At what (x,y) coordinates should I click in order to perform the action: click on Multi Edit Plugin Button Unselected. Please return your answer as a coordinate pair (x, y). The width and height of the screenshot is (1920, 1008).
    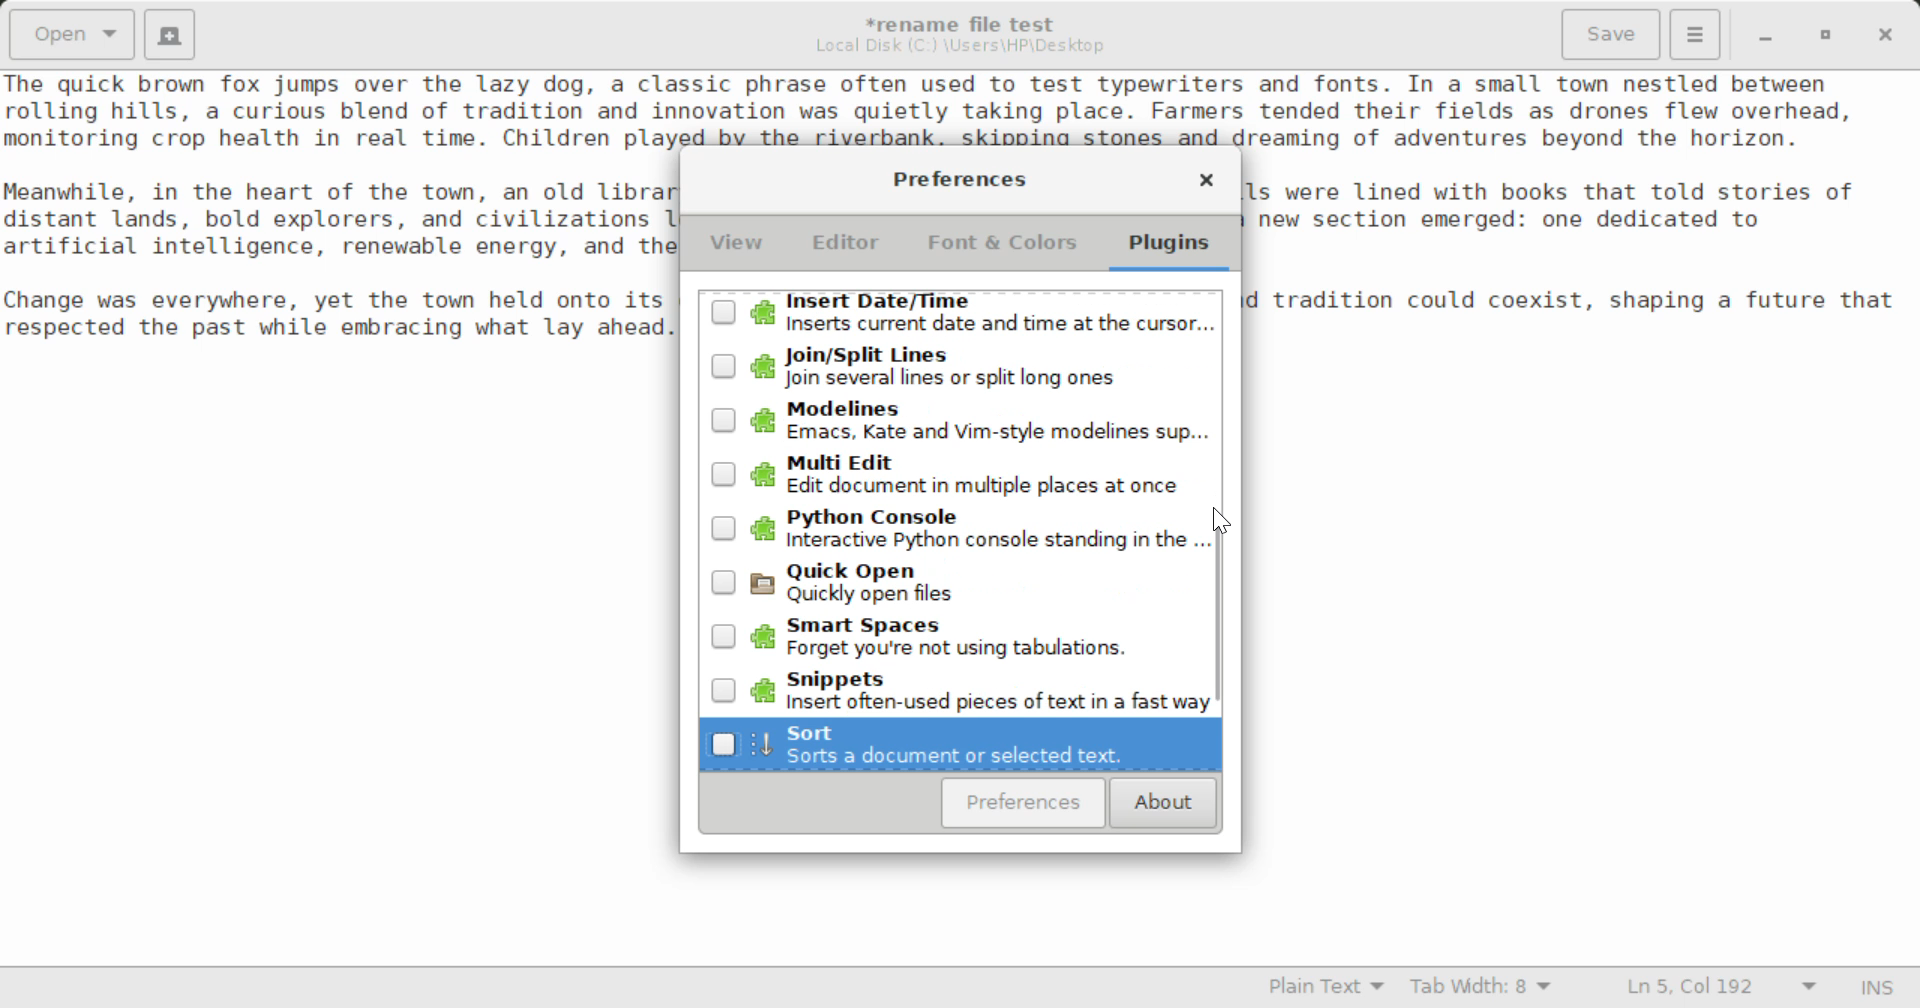
    Looking at the image, I should click on (959, 473).